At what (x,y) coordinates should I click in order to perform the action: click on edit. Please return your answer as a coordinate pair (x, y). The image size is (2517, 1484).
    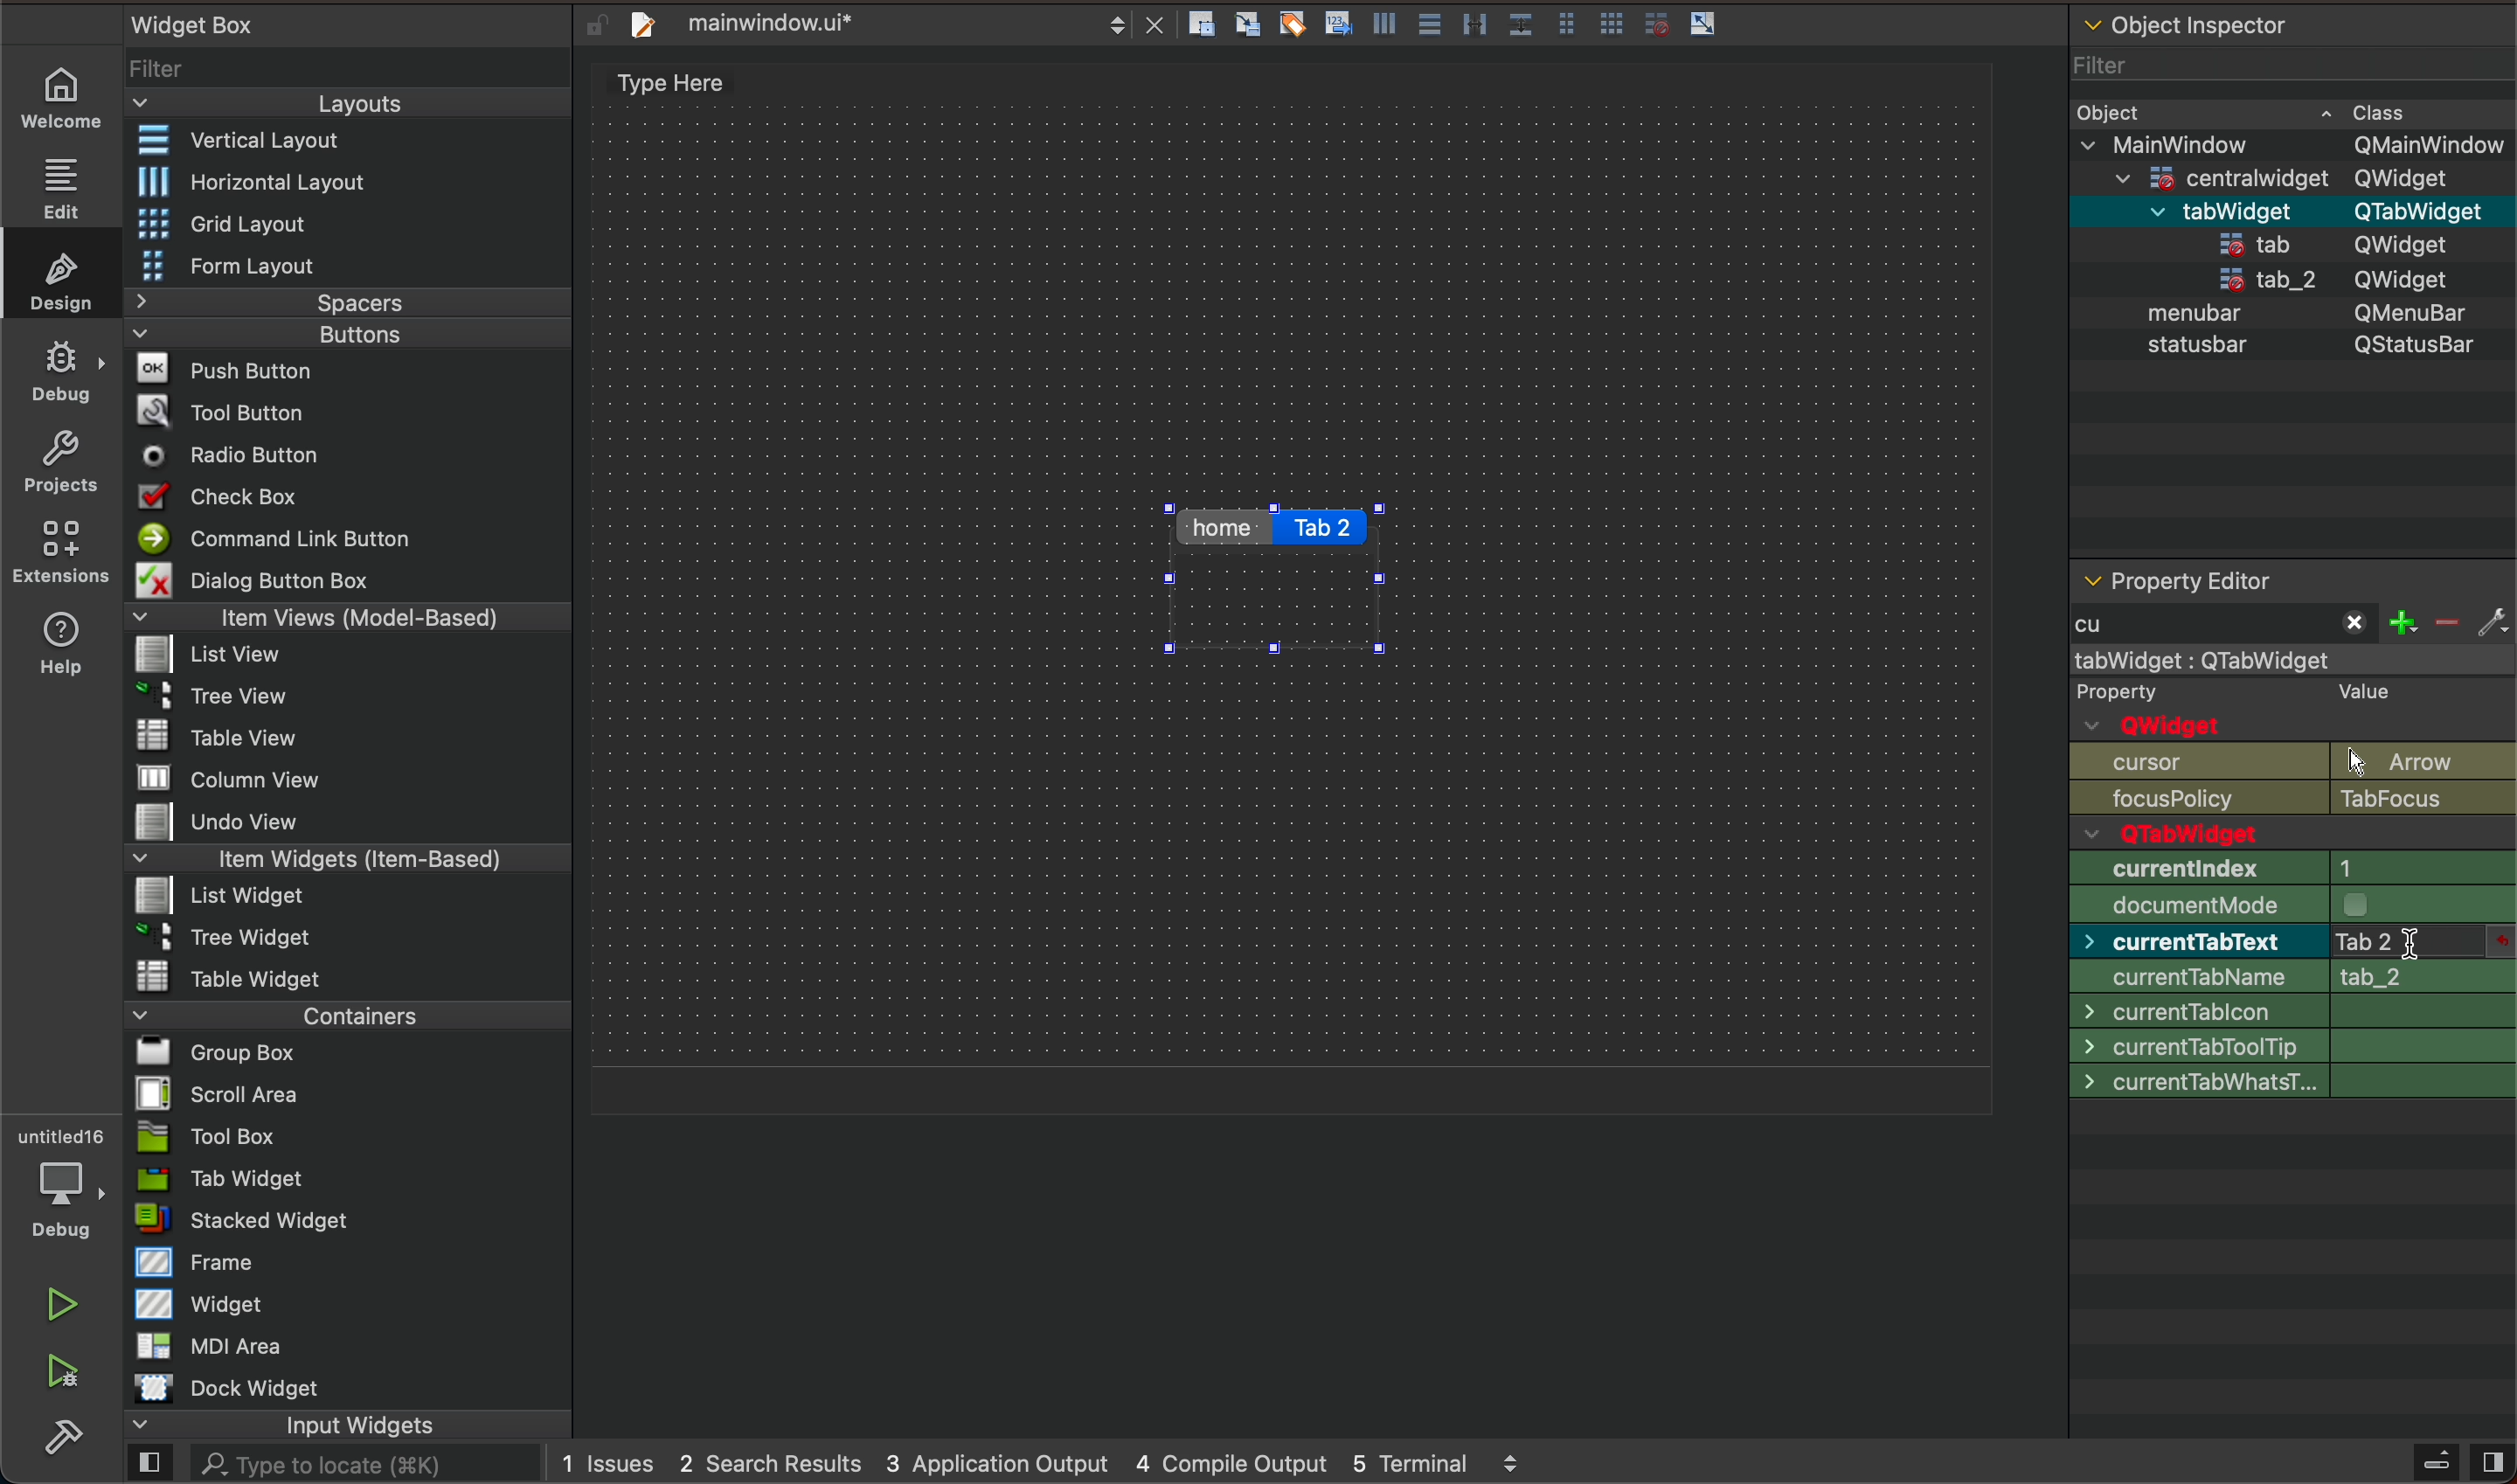
    Looking at the image, I should click on (63, 182).